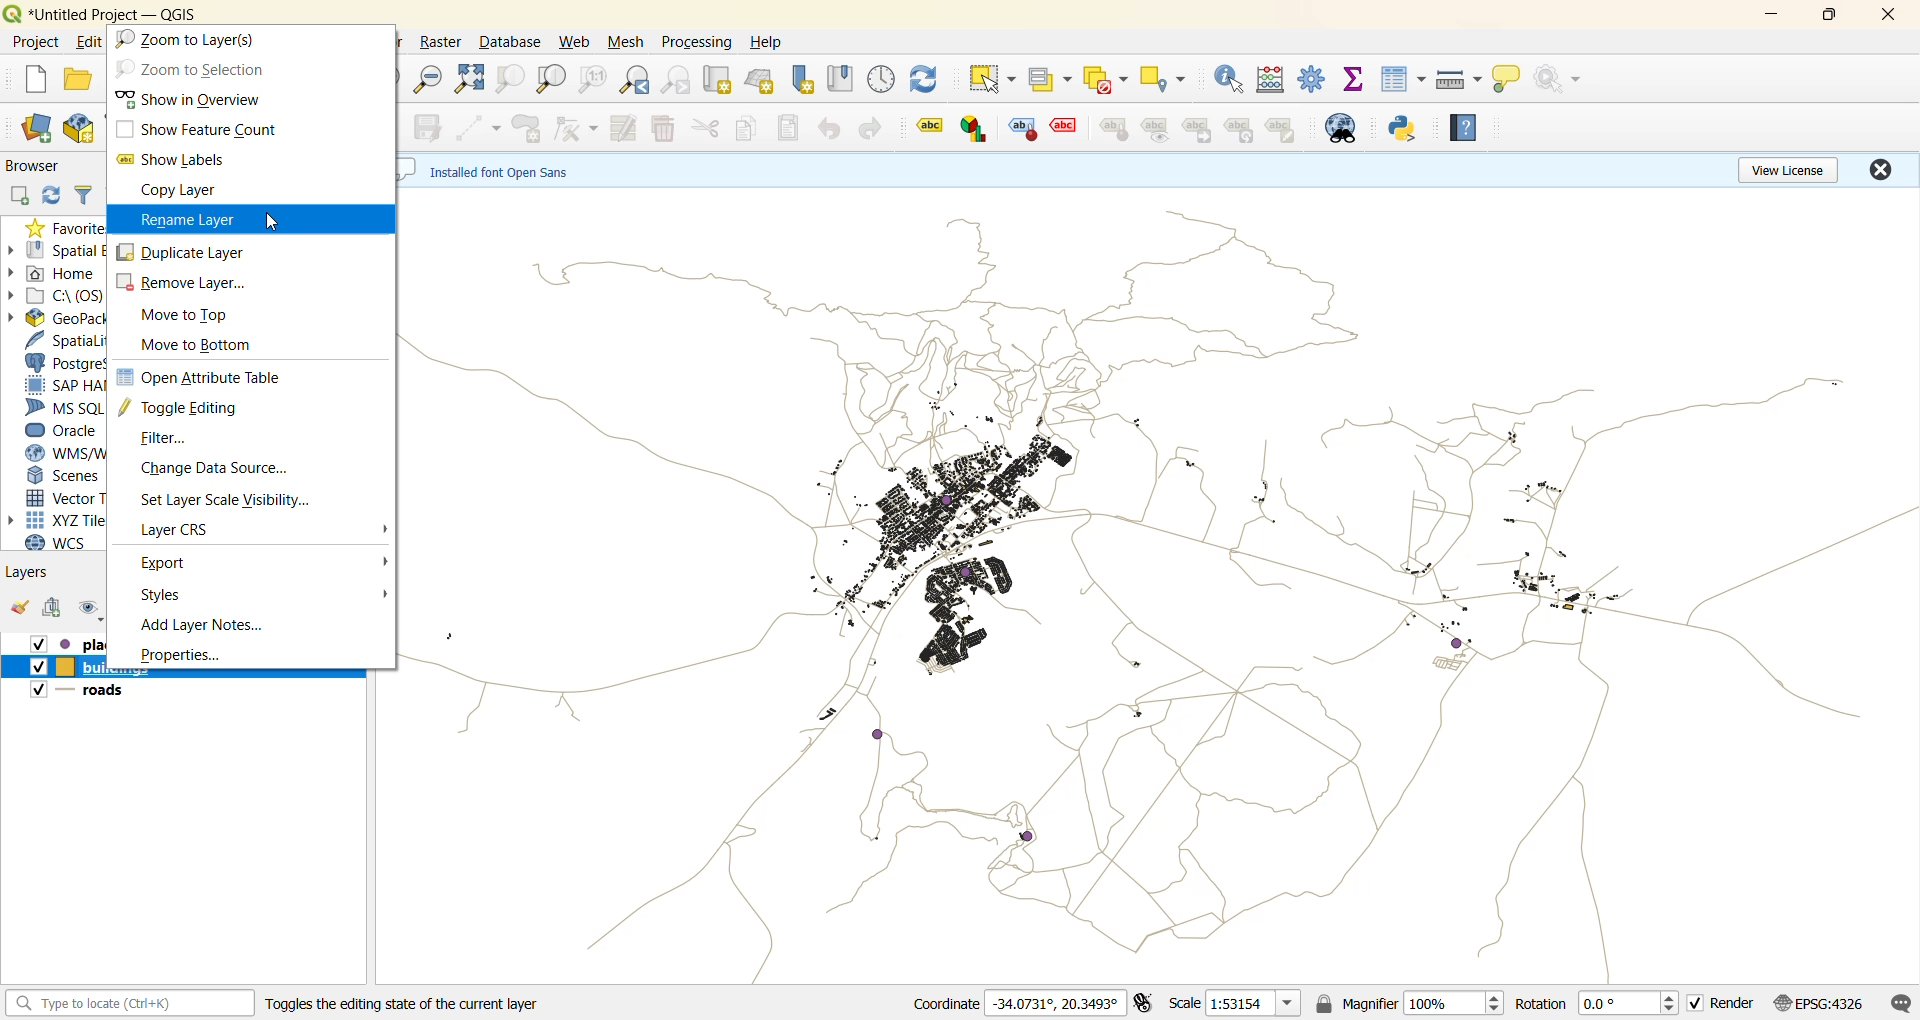 The image size is (1920, 1020). I want to click on zoom native, so click(589, 82).